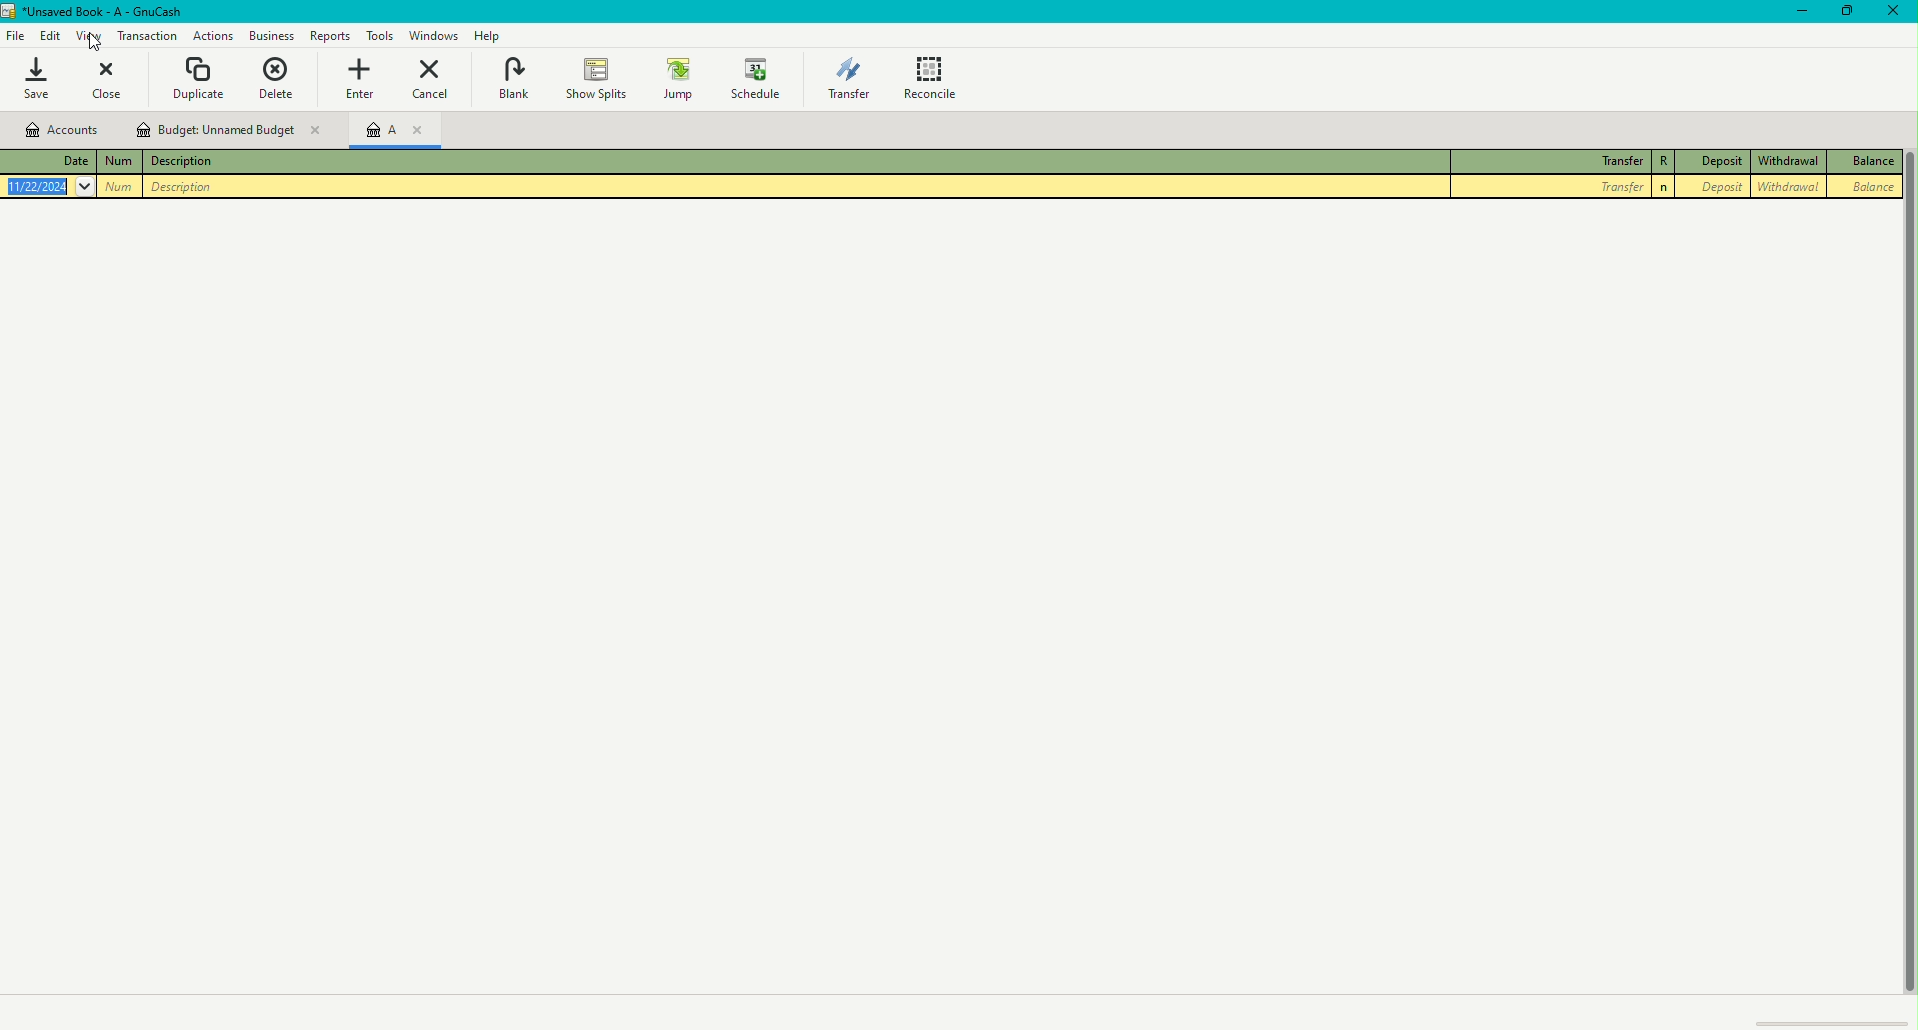 Image resolution: width=1918 pixels, height=1030 pixels. Describe the element at coordinates (1867, 188) in the screenshot. I see `Balance` at that location.